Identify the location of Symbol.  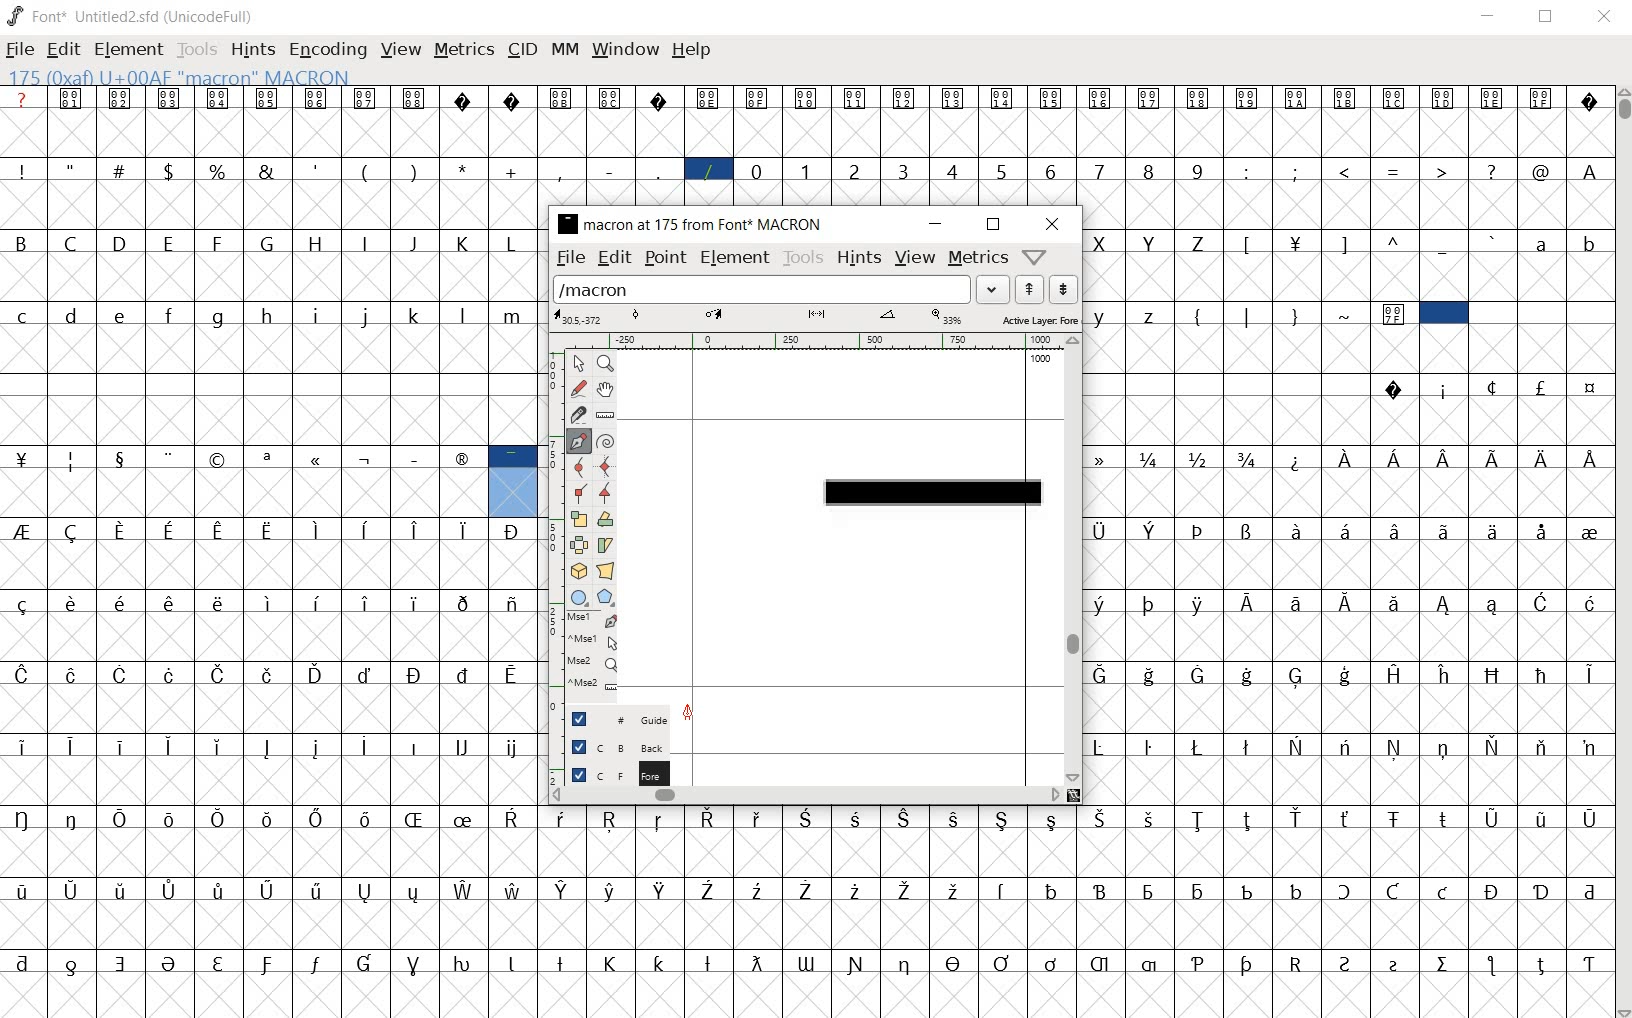
(1541, 964).